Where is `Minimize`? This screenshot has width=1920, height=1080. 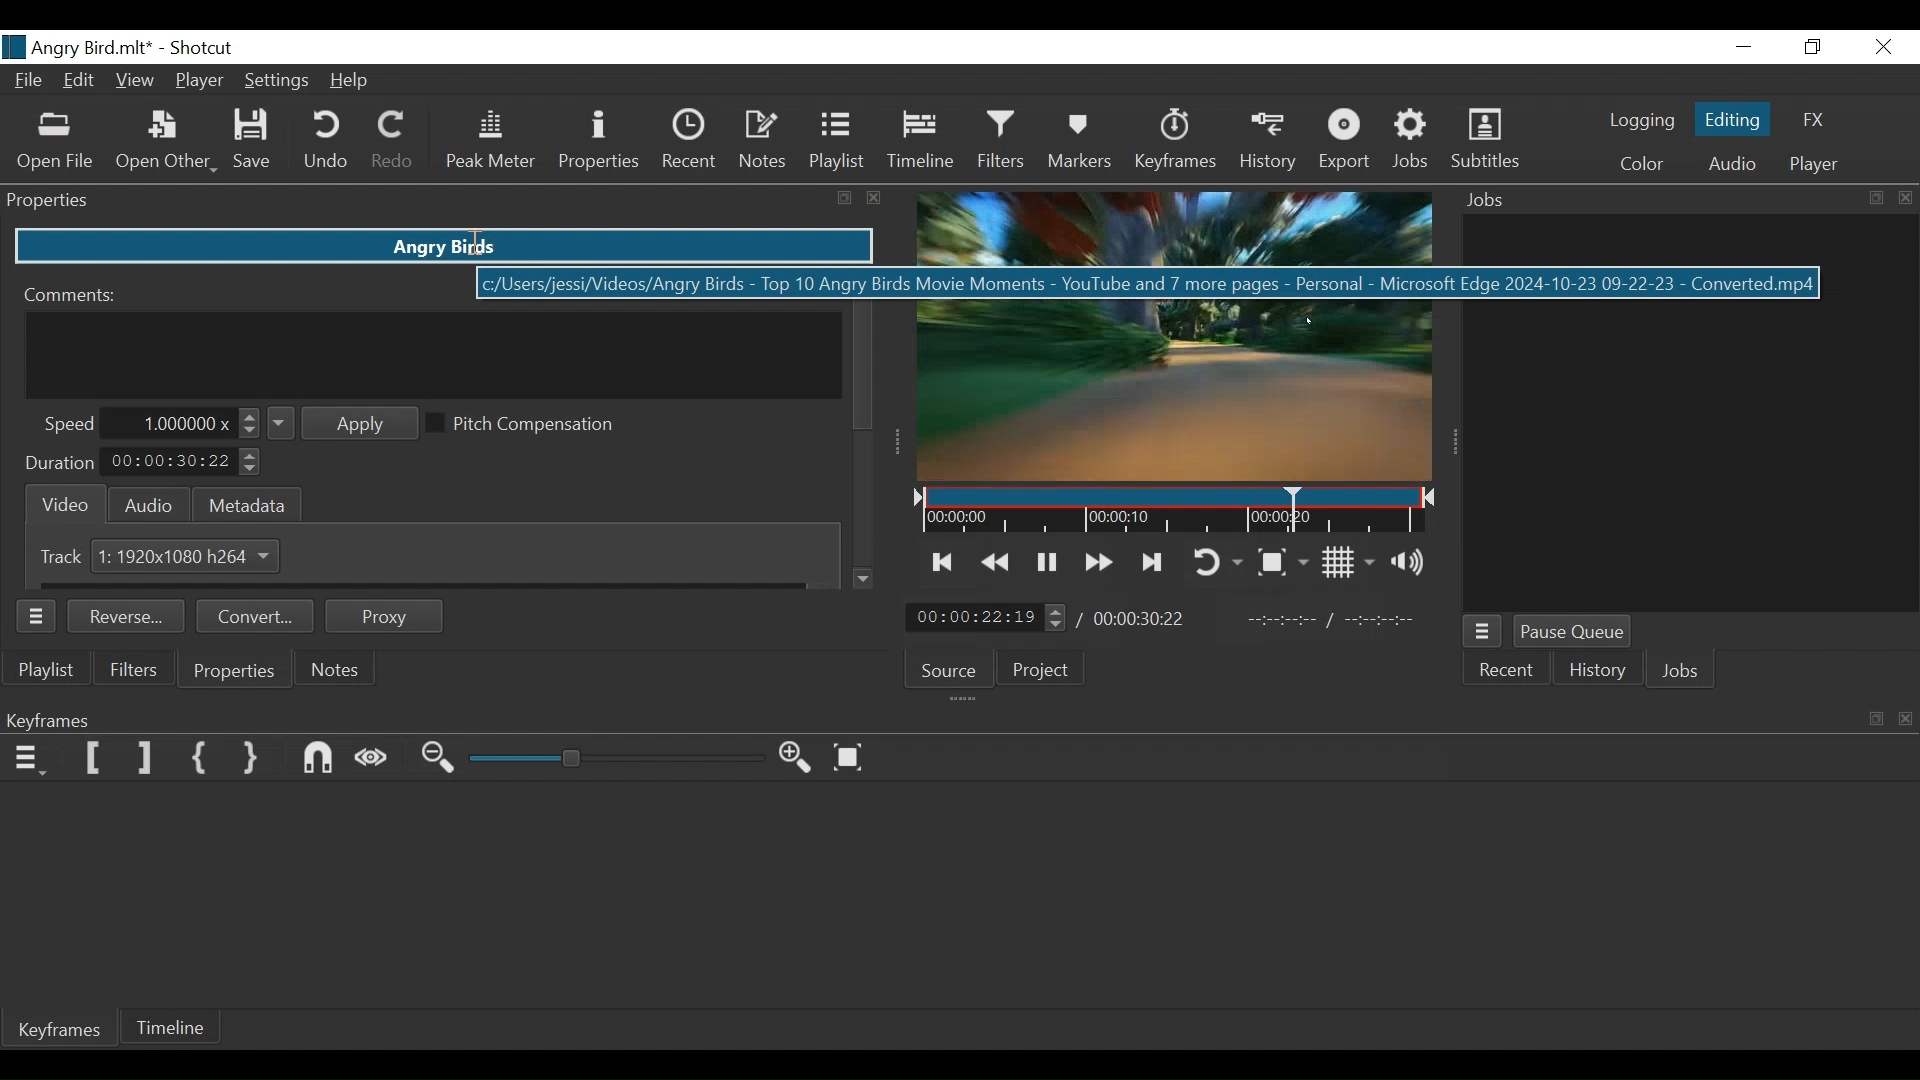 Minimize is located at coordinates (1743, 46).